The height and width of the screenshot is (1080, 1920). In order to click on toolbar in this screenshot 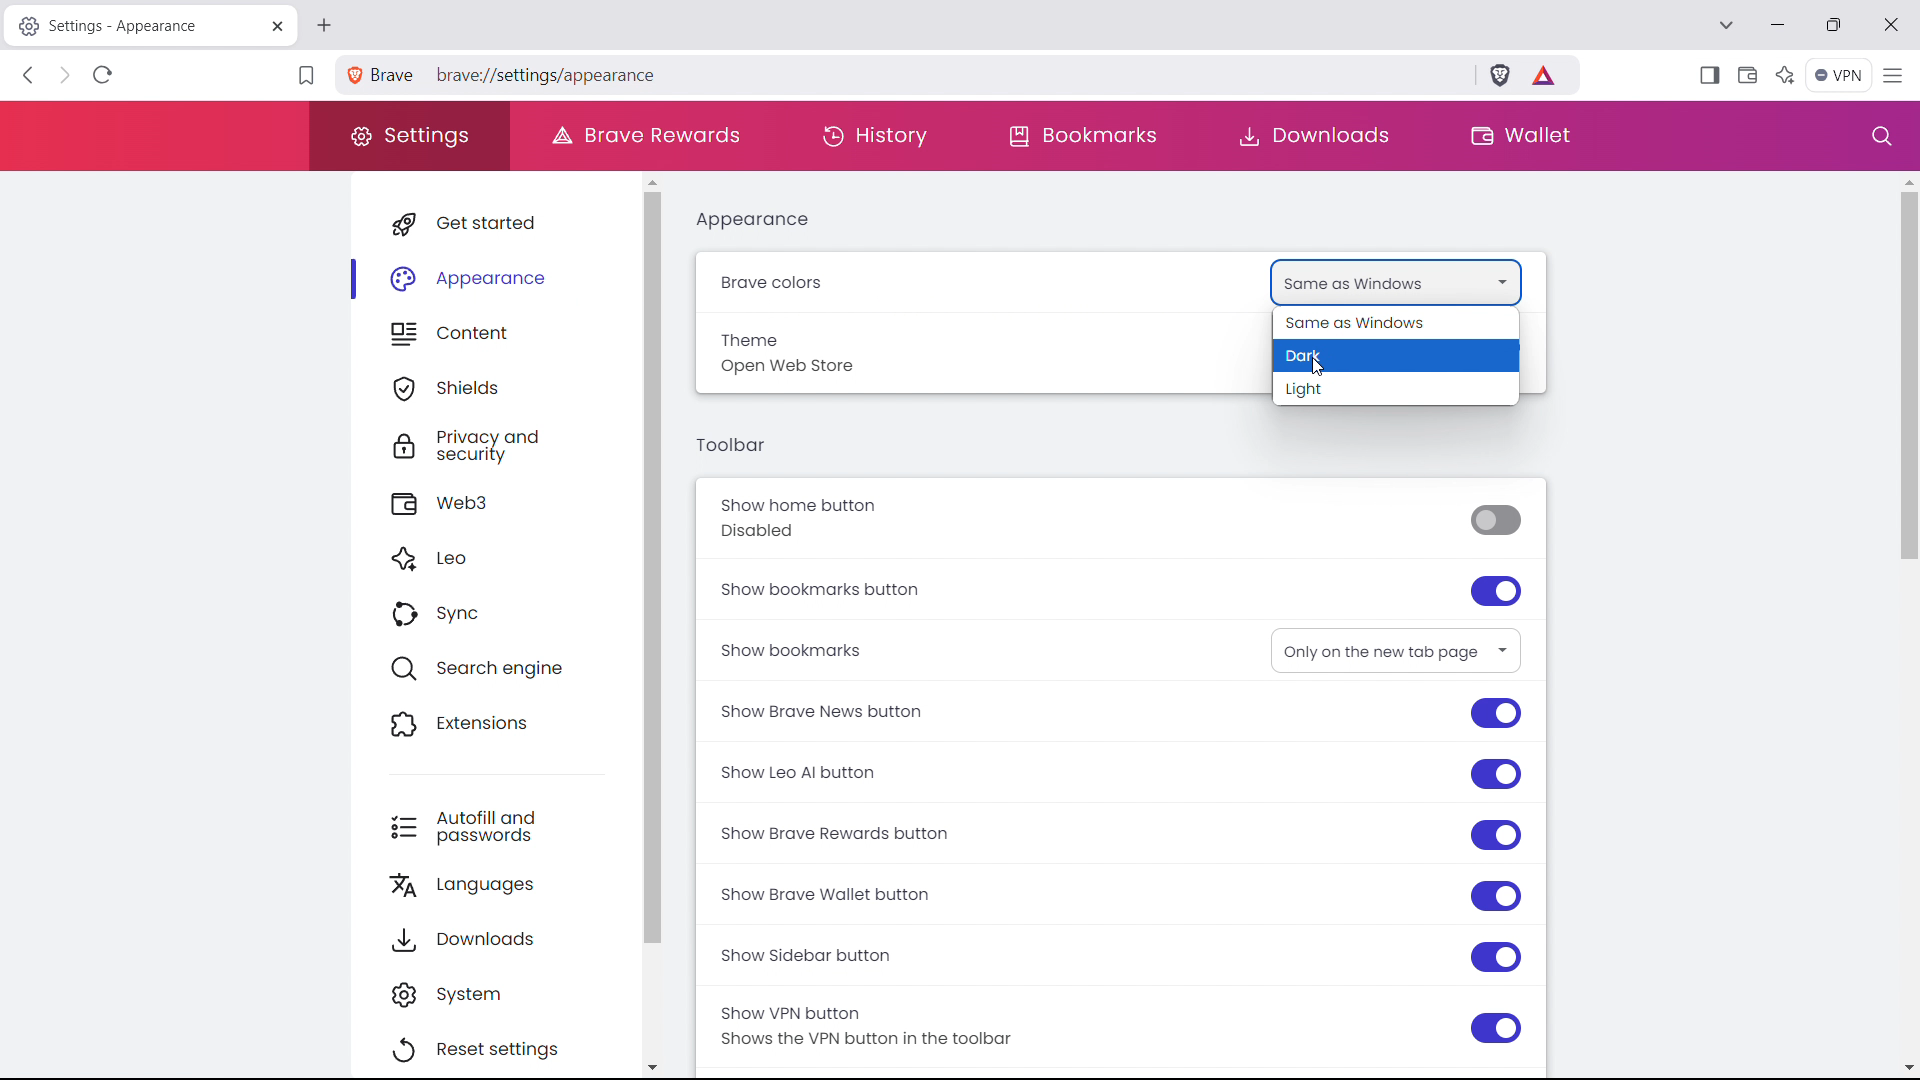, I will do `click(731, 444)`.